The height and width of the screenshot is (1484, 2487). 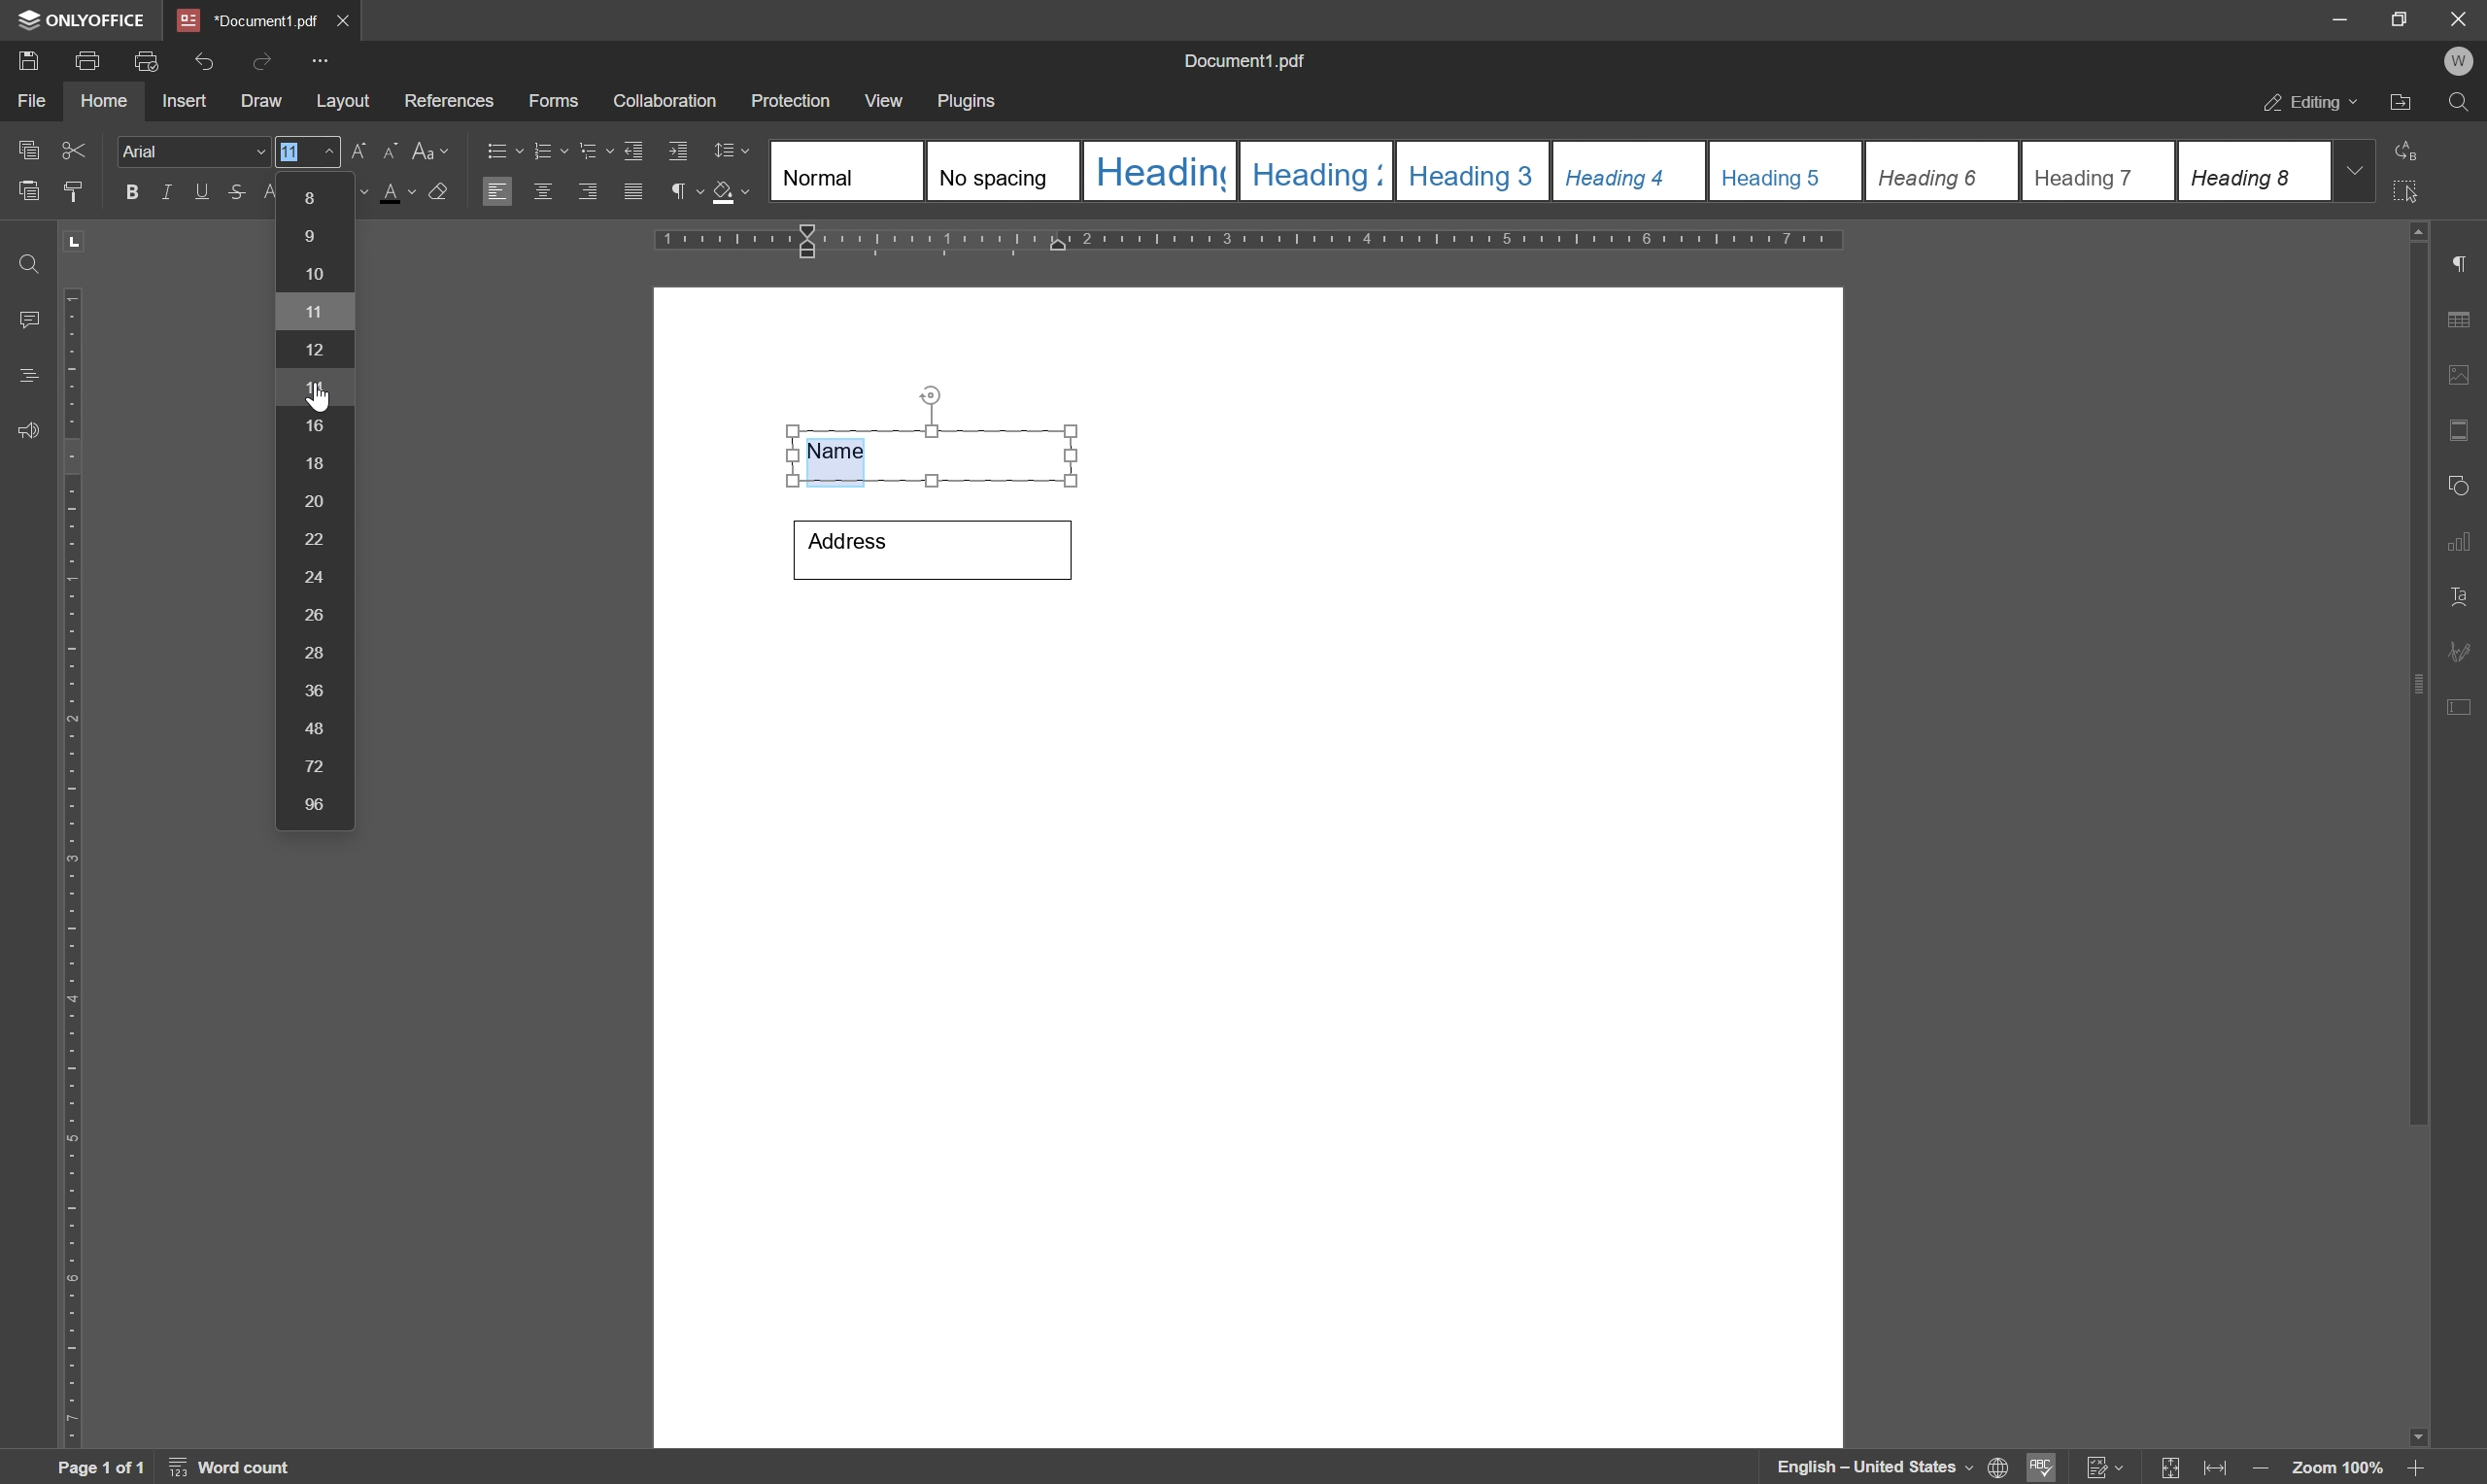 I want to click on header & footer, so click(x=2462, y=432).